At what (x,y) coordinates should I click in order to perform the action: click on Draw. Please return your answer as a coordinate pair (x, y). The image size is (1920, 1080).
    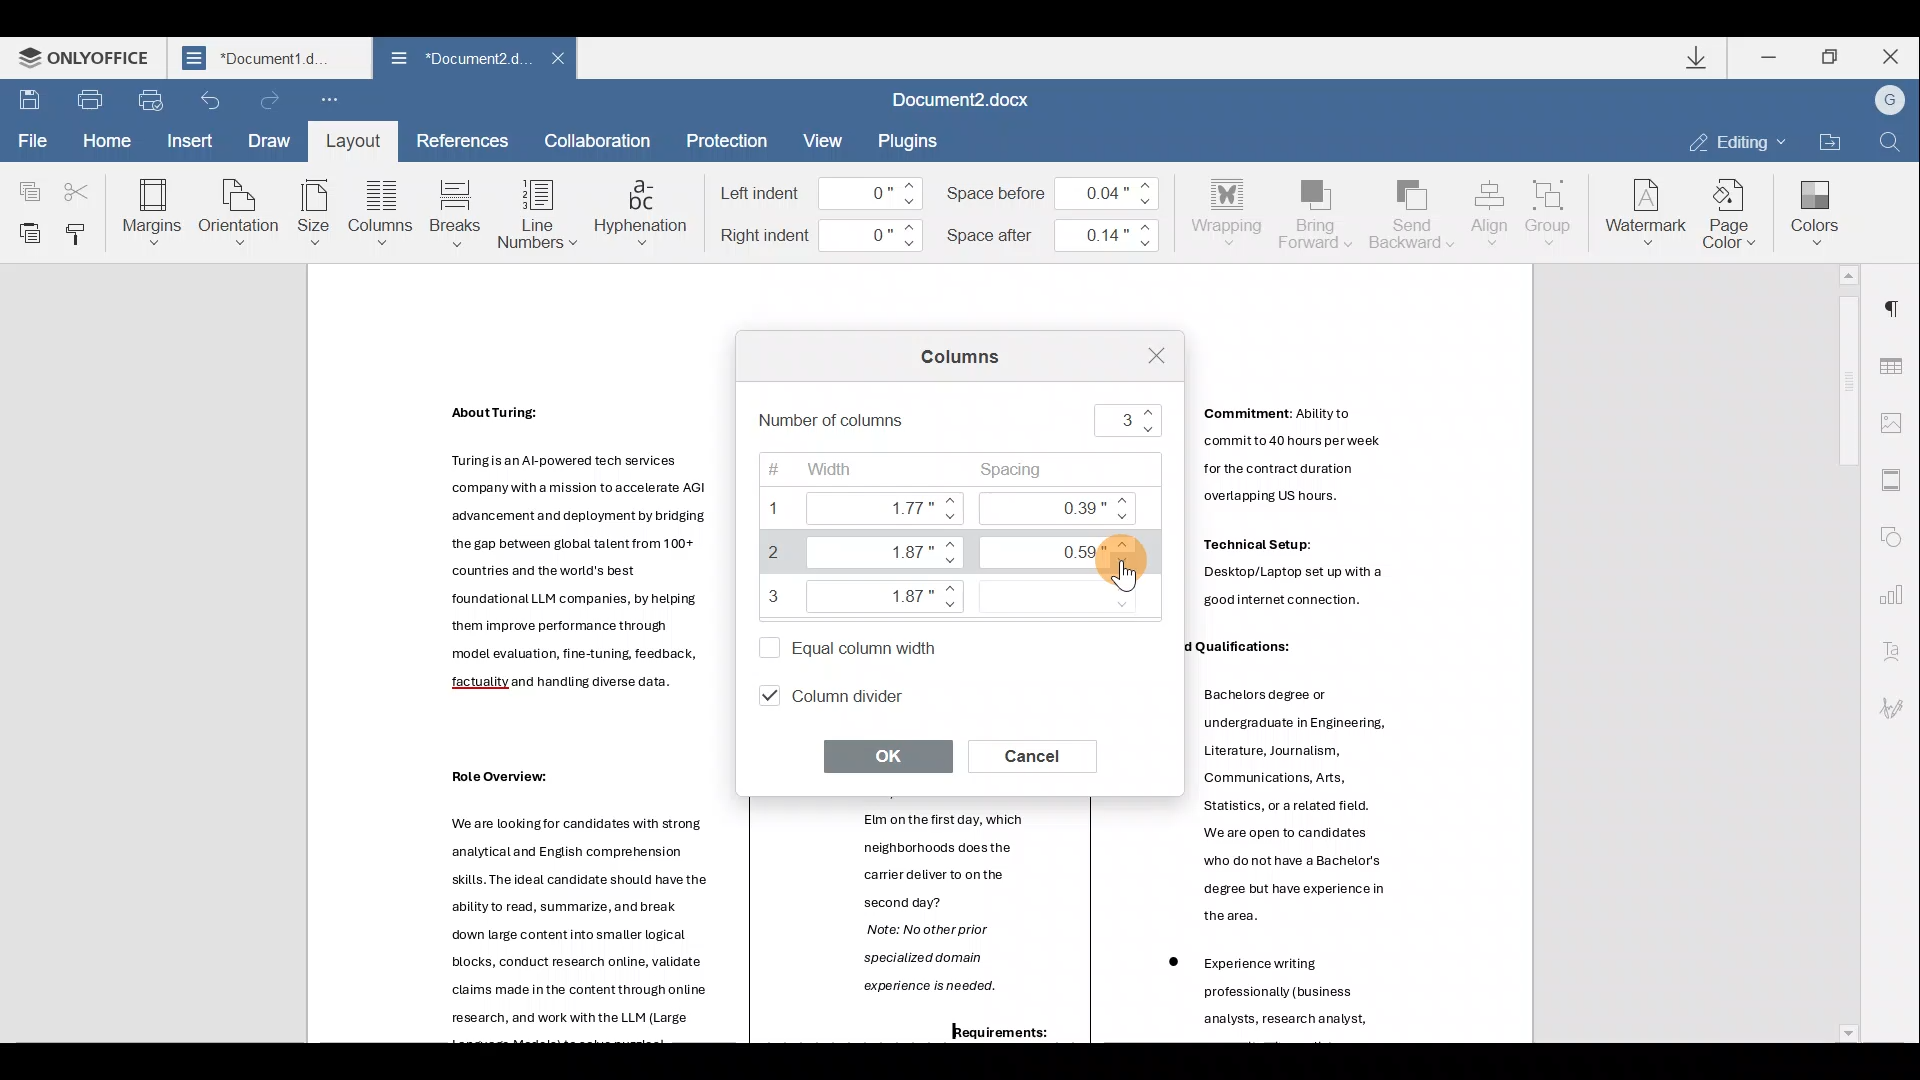
    Looking at the image, I should click on (270, 137).